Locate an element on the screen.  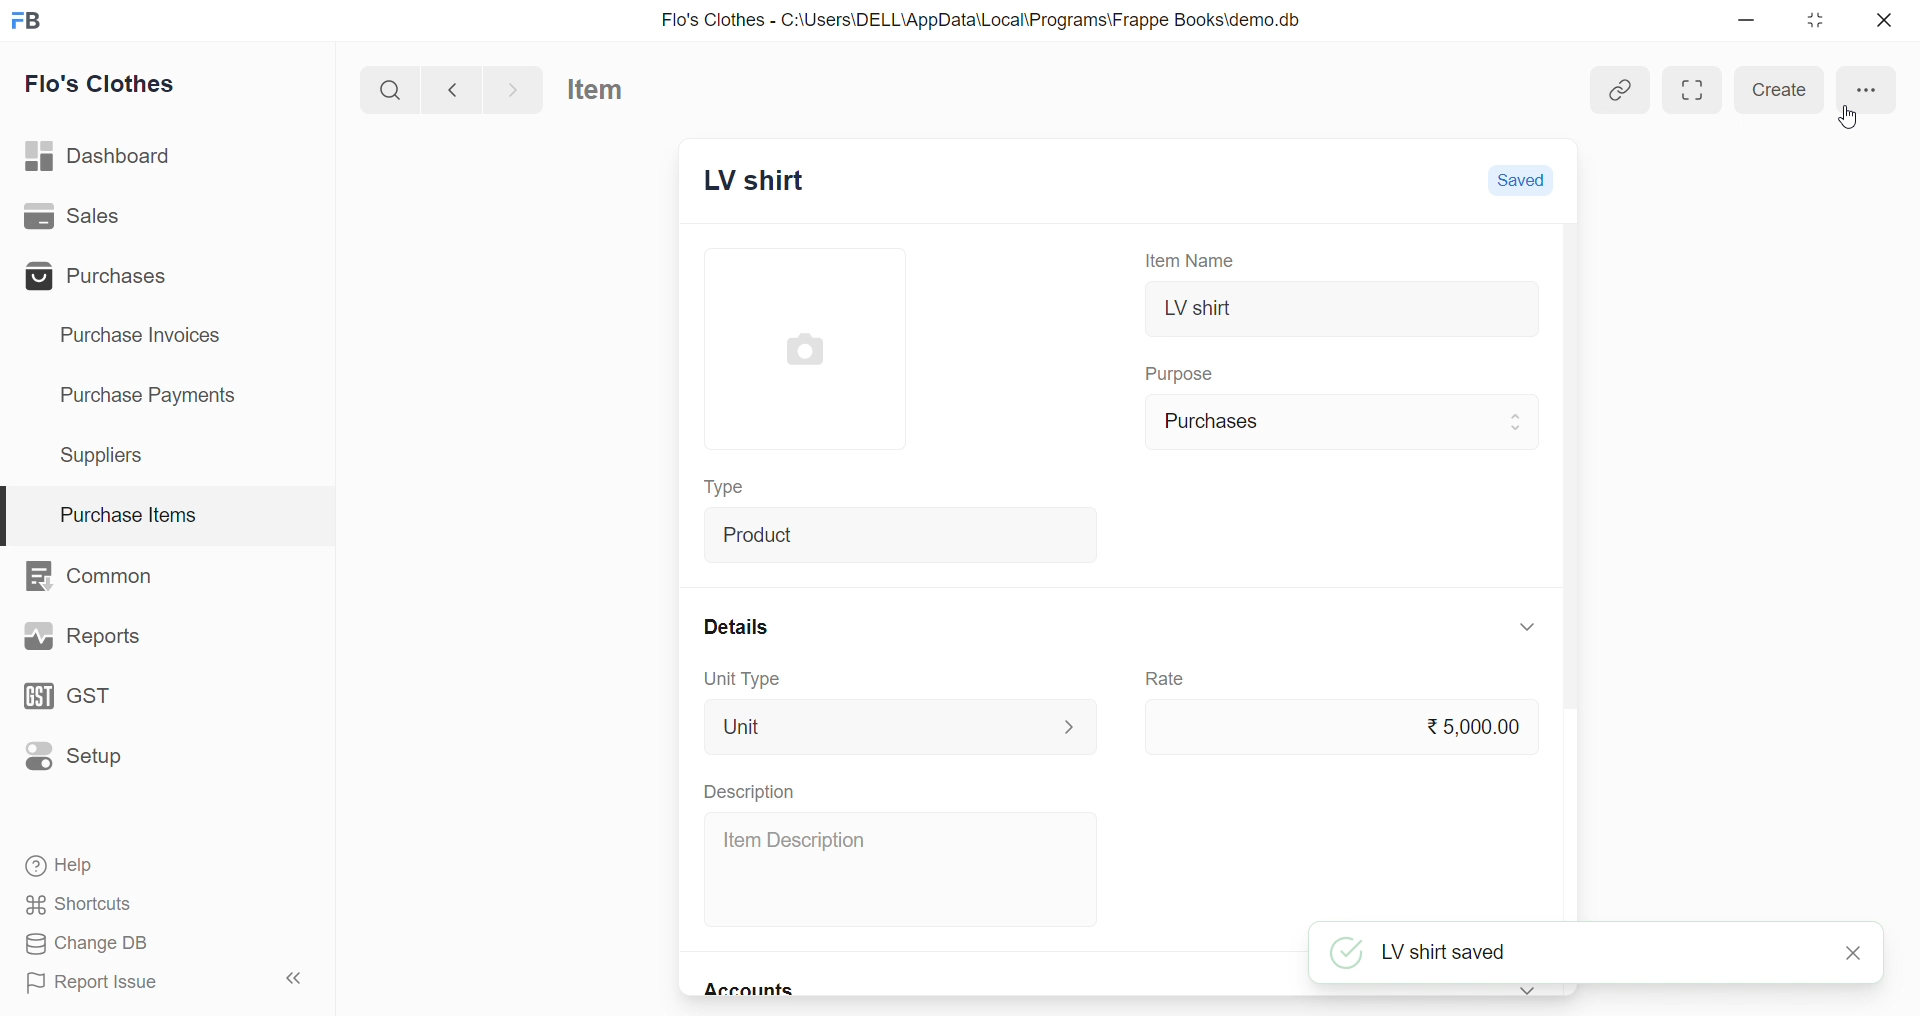
Rate is located at coordinates (1168, 679).